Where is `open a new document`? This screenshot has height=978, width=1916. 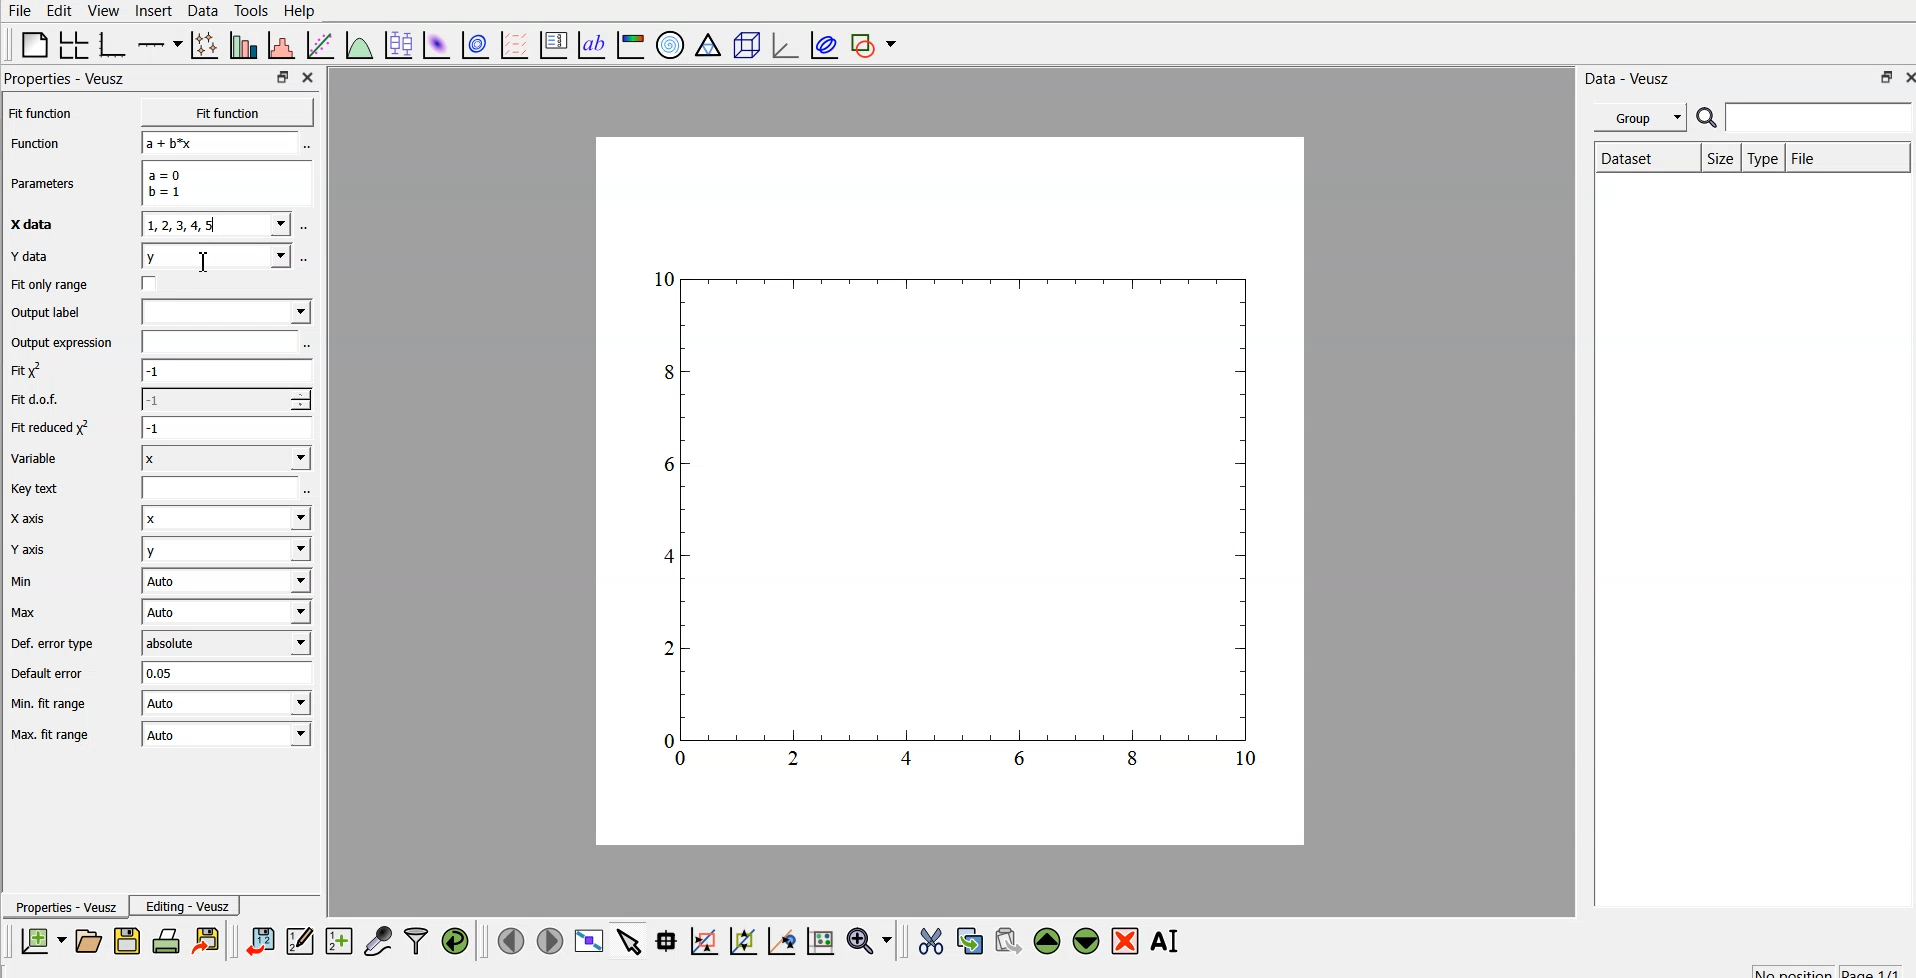
open a new document is located at coordinates (88, 944).